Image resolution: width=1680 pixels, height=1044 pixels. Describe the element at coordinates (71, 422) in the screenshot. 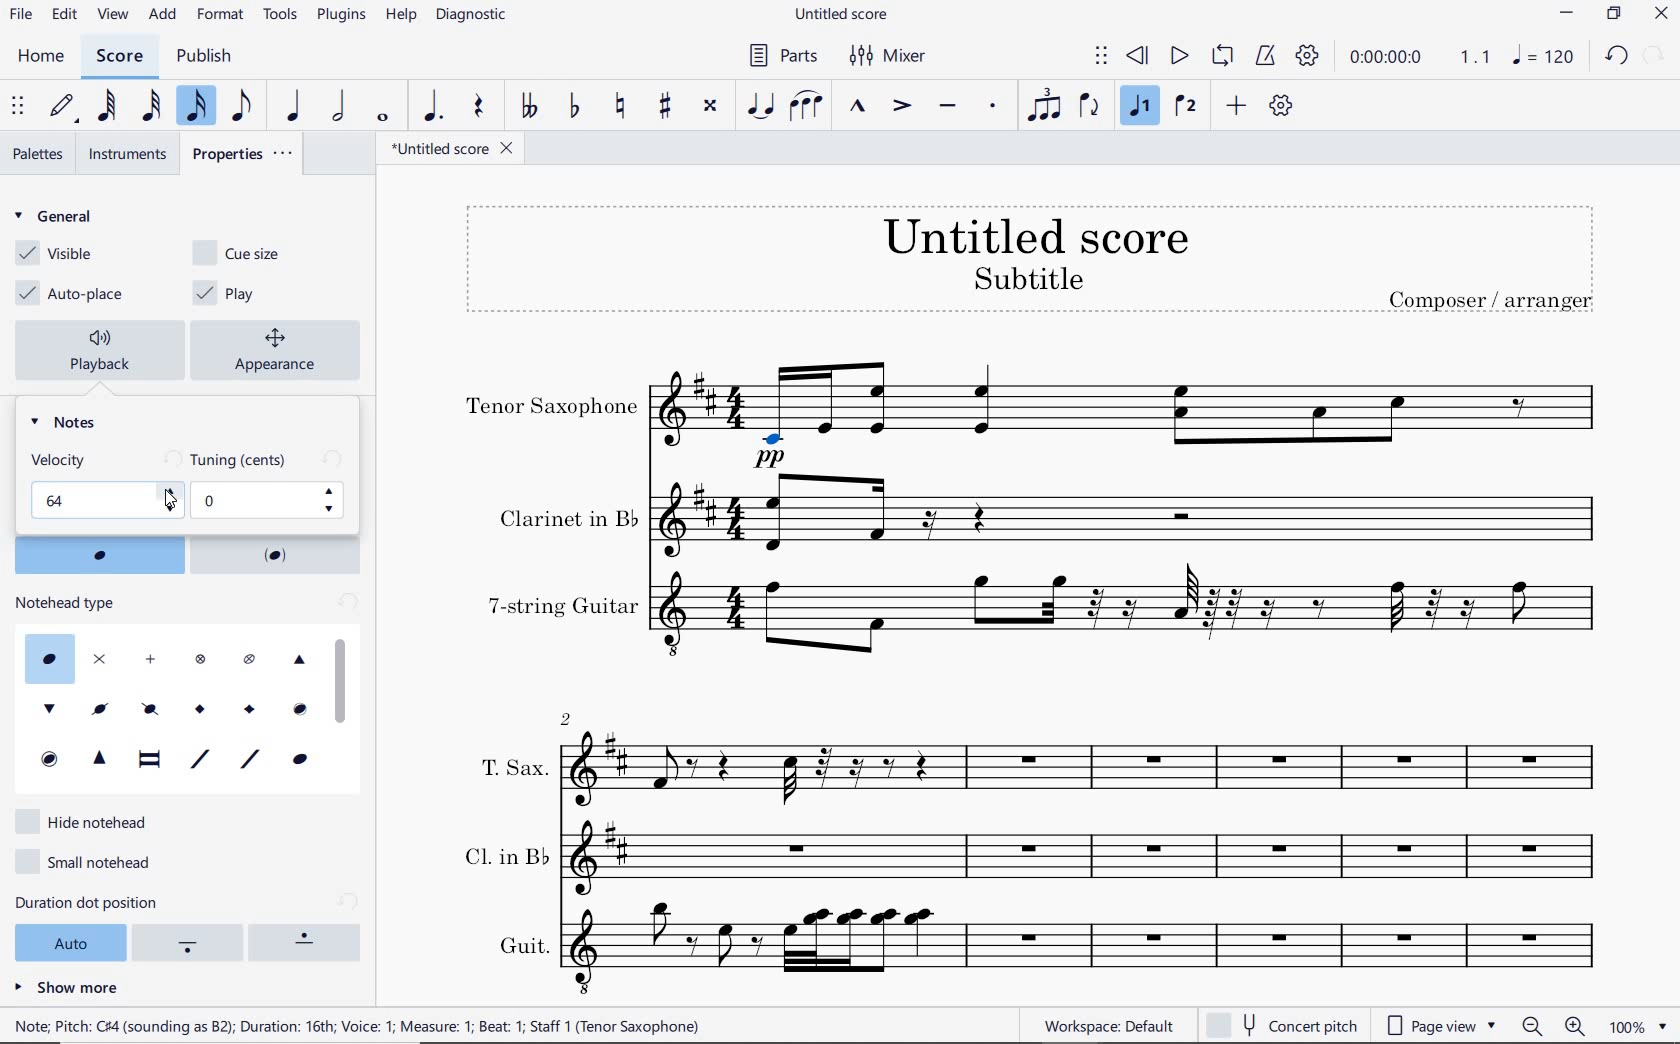

I see `notes` at that location.